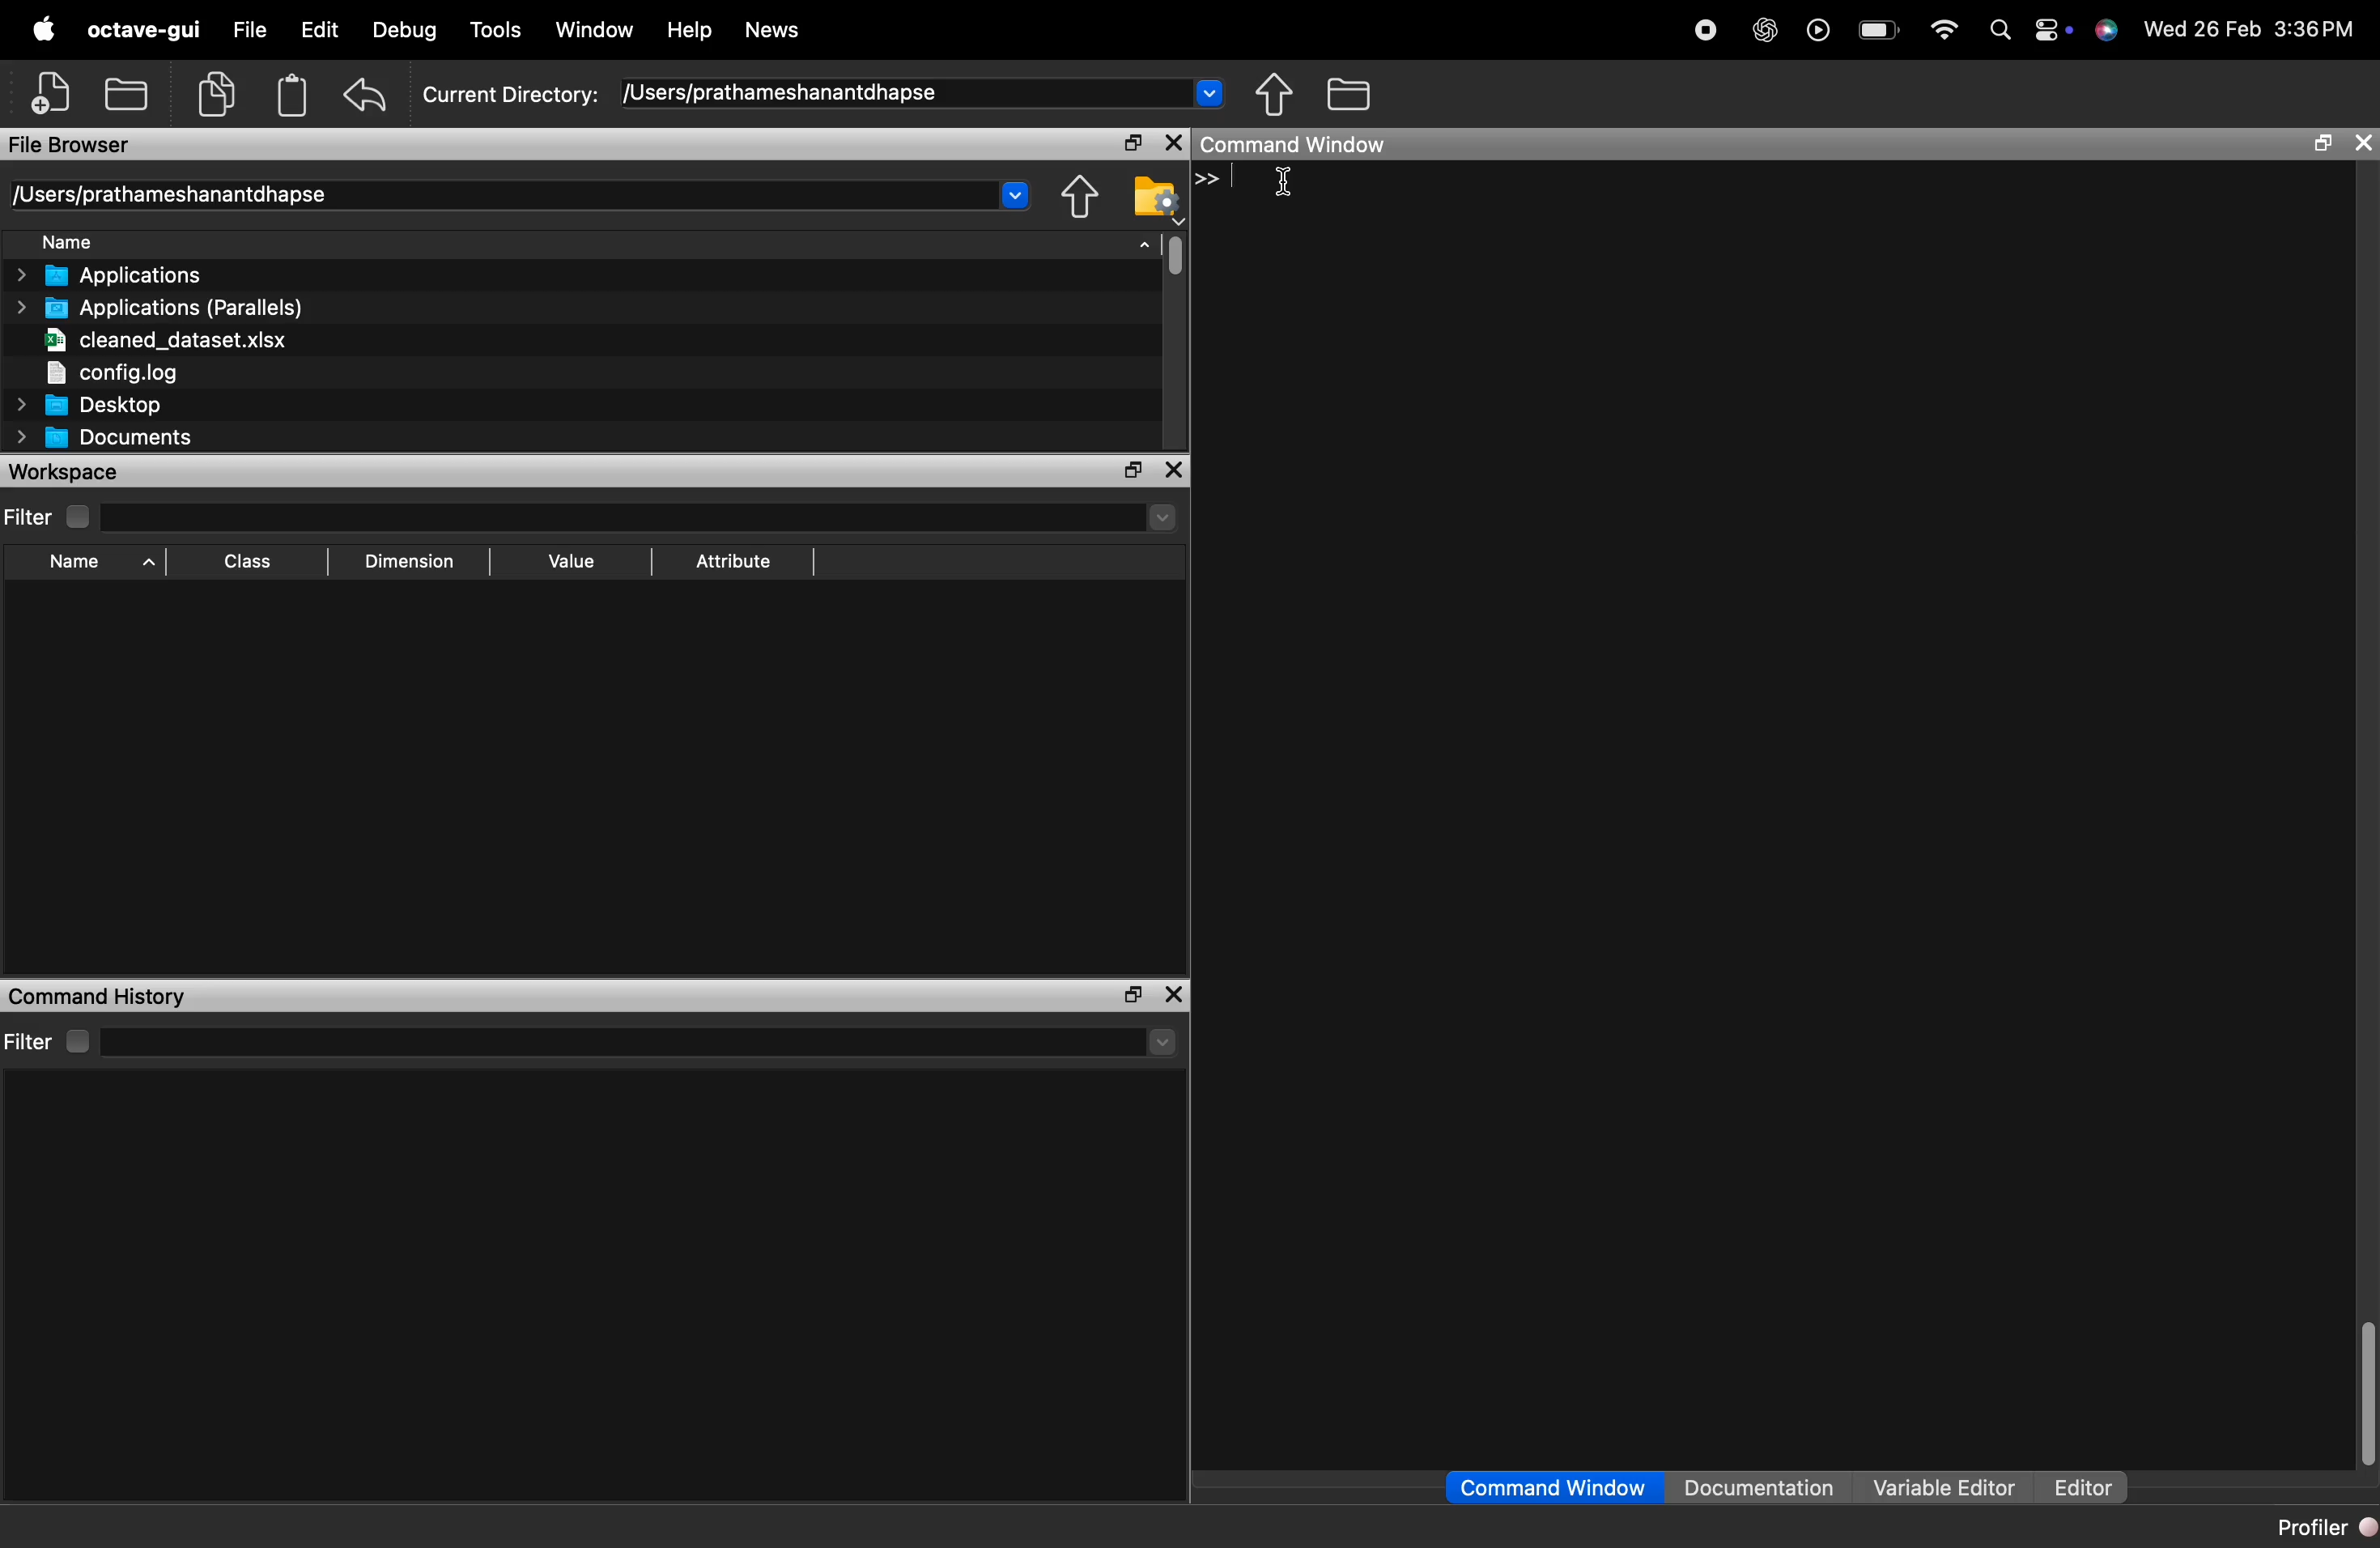 This screenshot has height=1548, width=2380. Describe the element at coordinates (1940, 1488) in the screenshot. I see `Variable Editor` at that location.